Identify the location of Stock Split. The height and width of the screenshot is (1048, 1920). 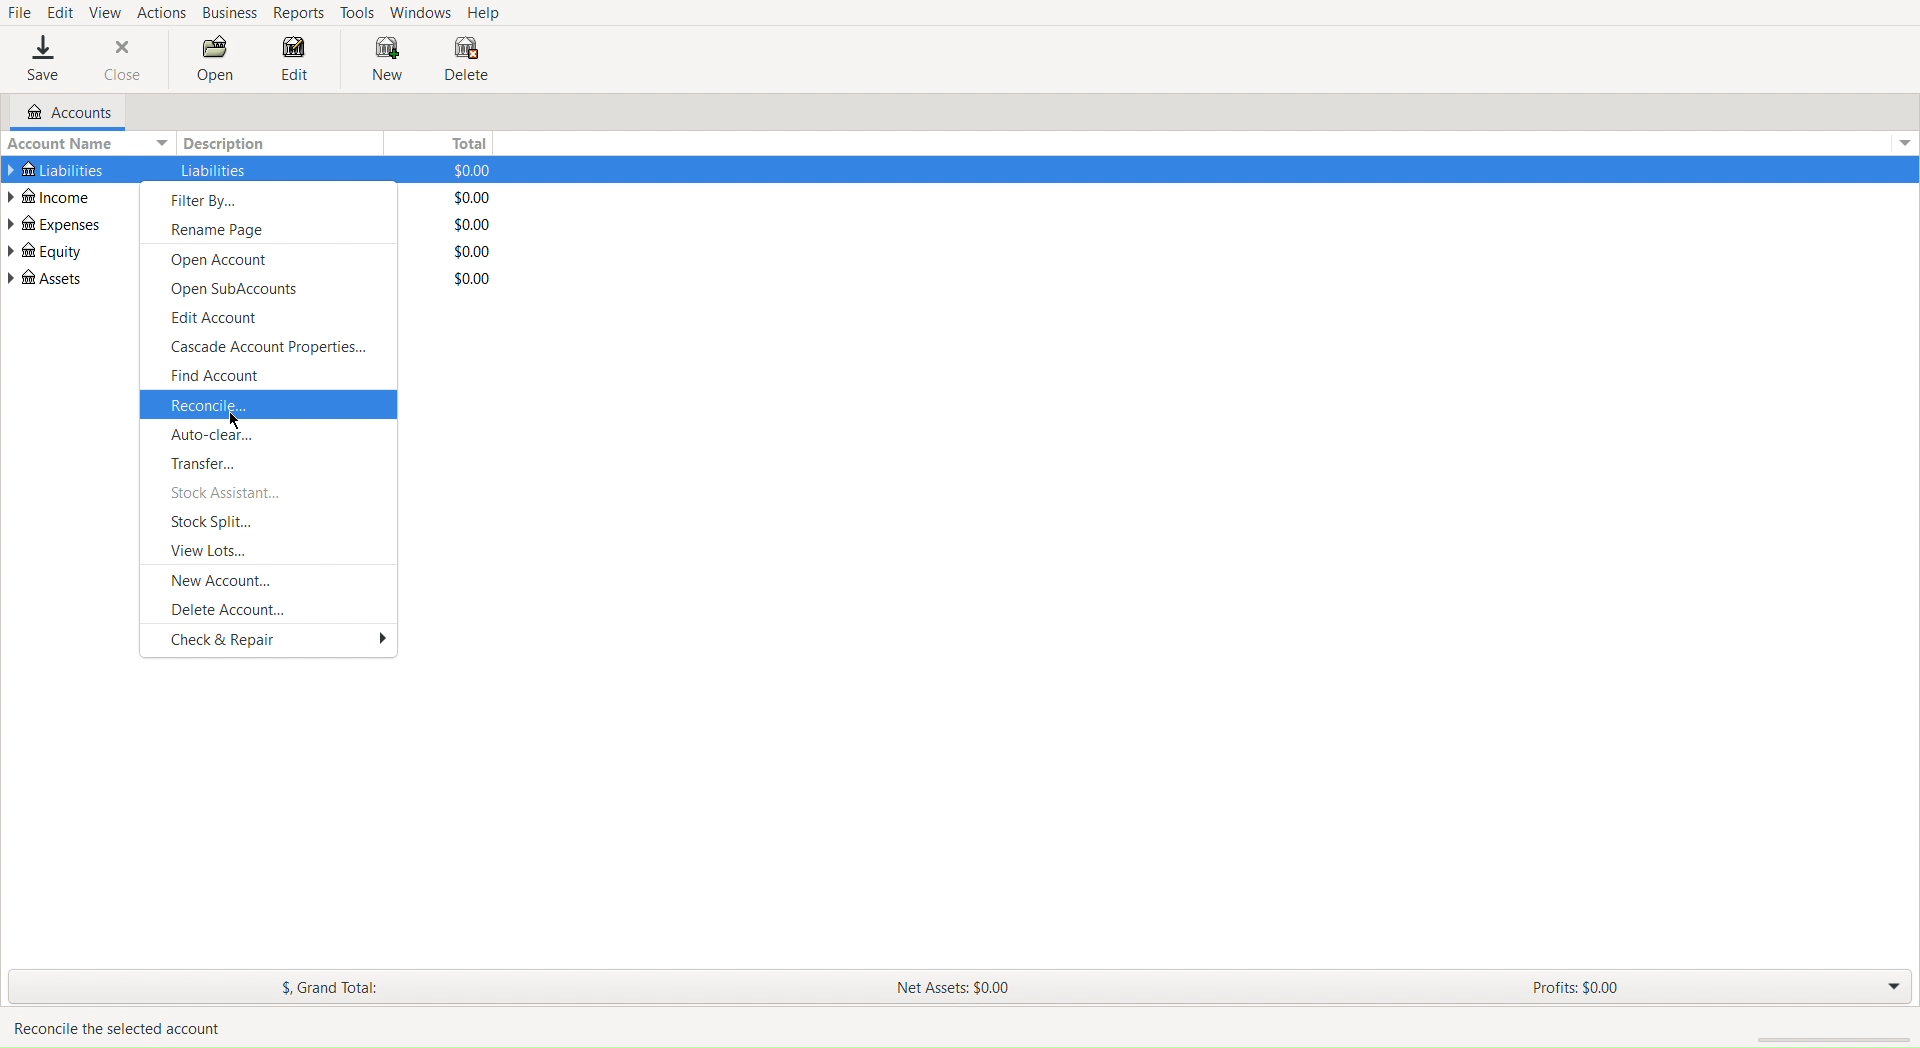
(269, 525).